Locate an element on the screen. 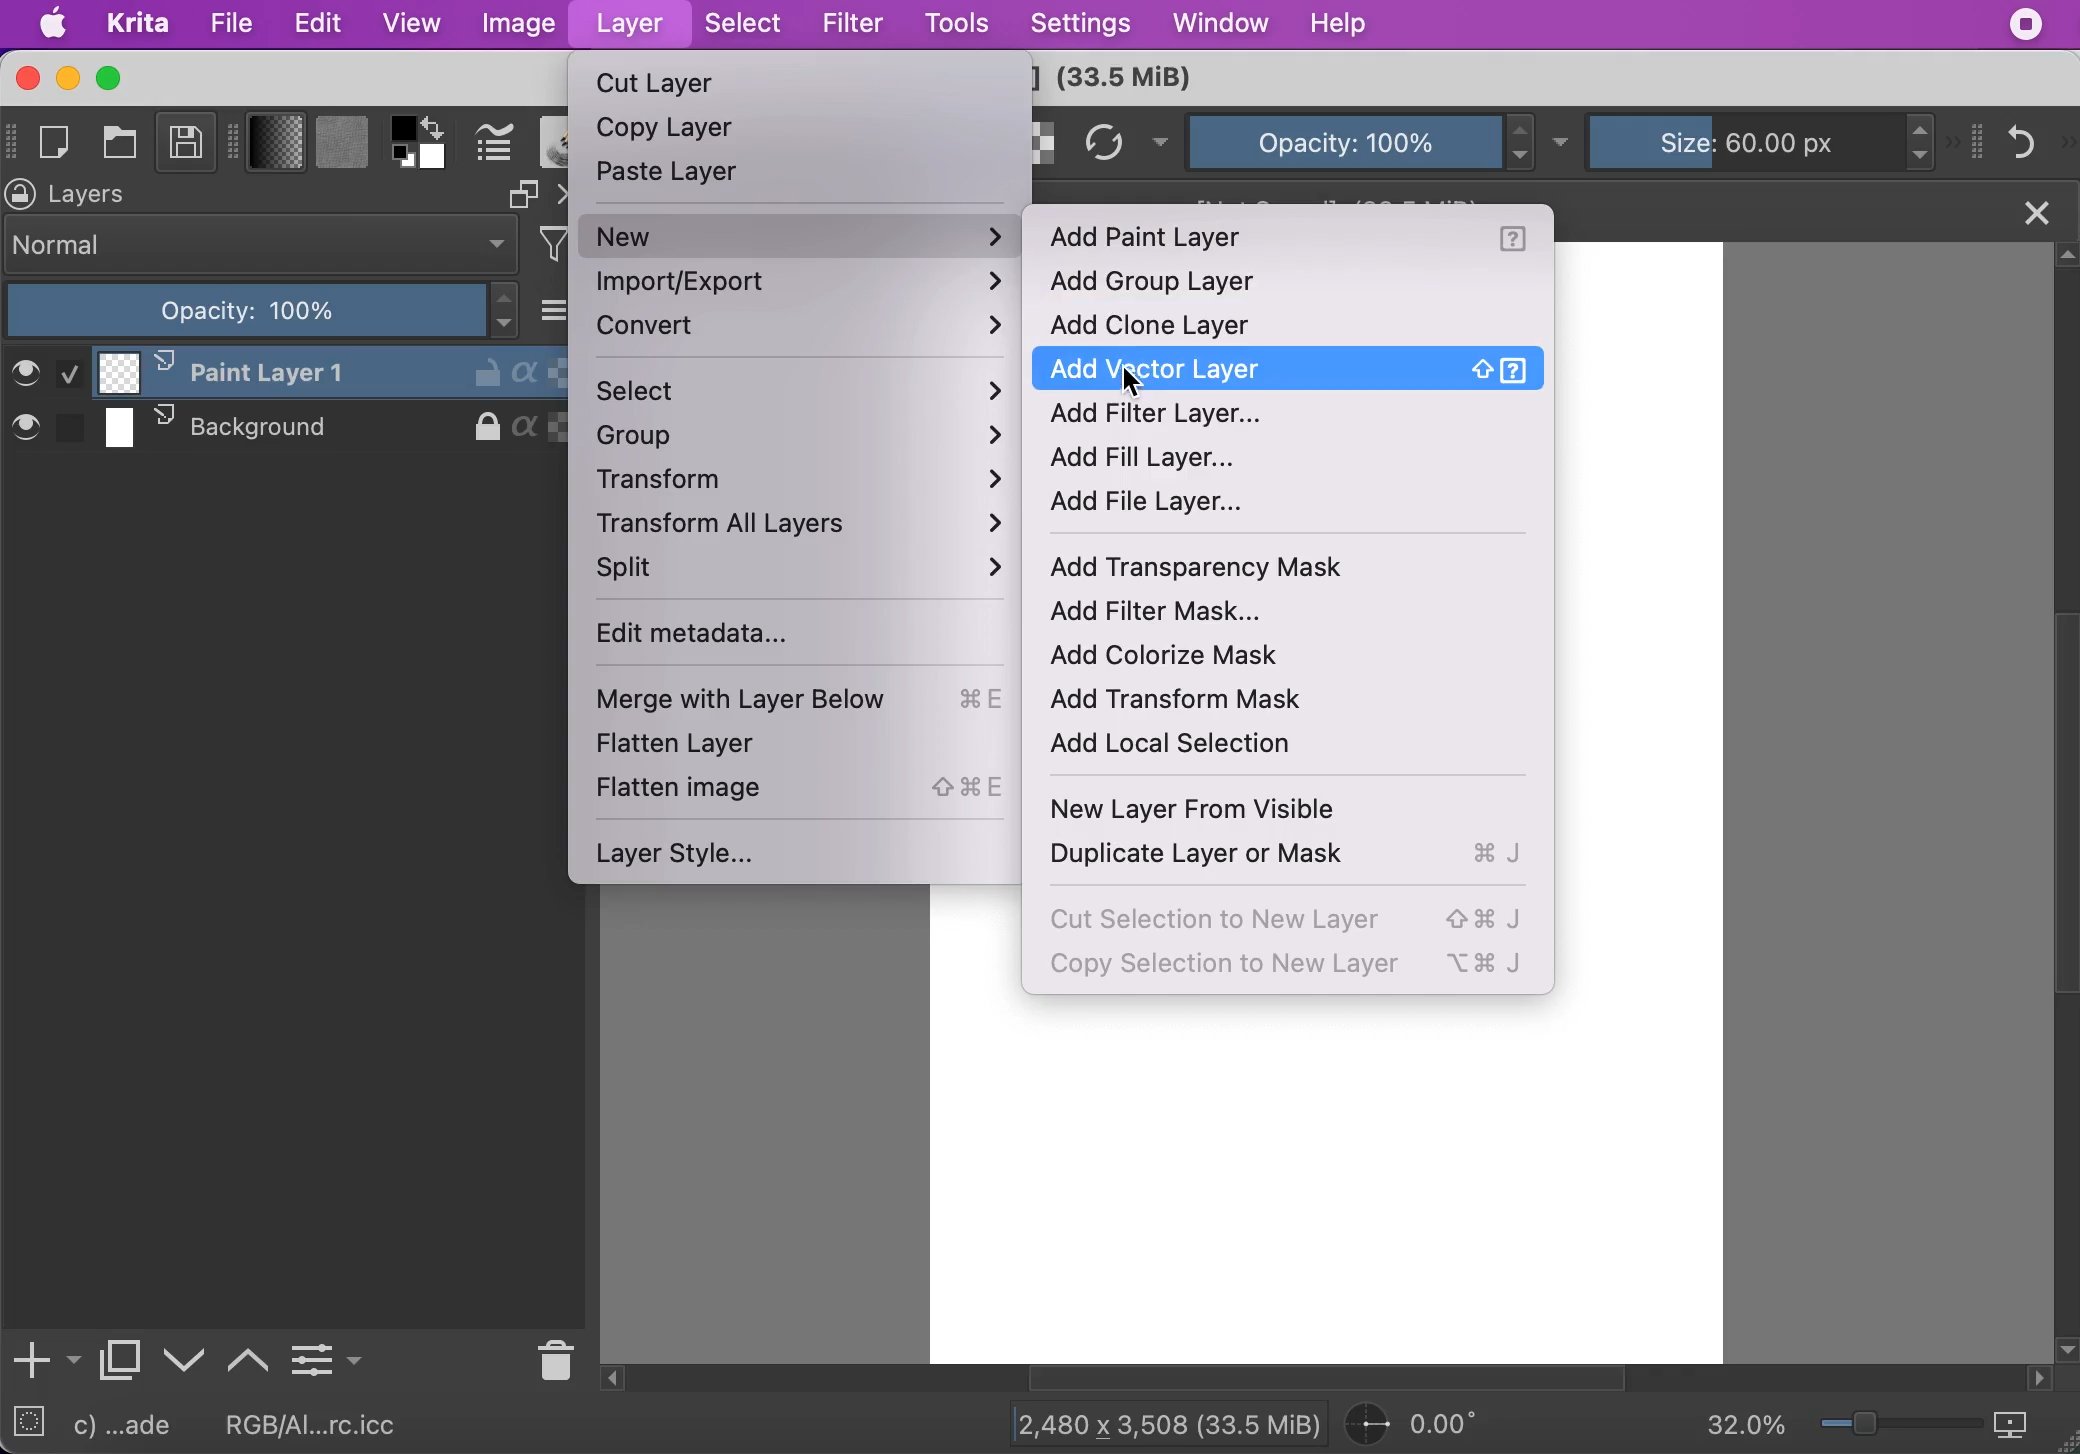  add paint layer is located at coordinates (1296, 240).